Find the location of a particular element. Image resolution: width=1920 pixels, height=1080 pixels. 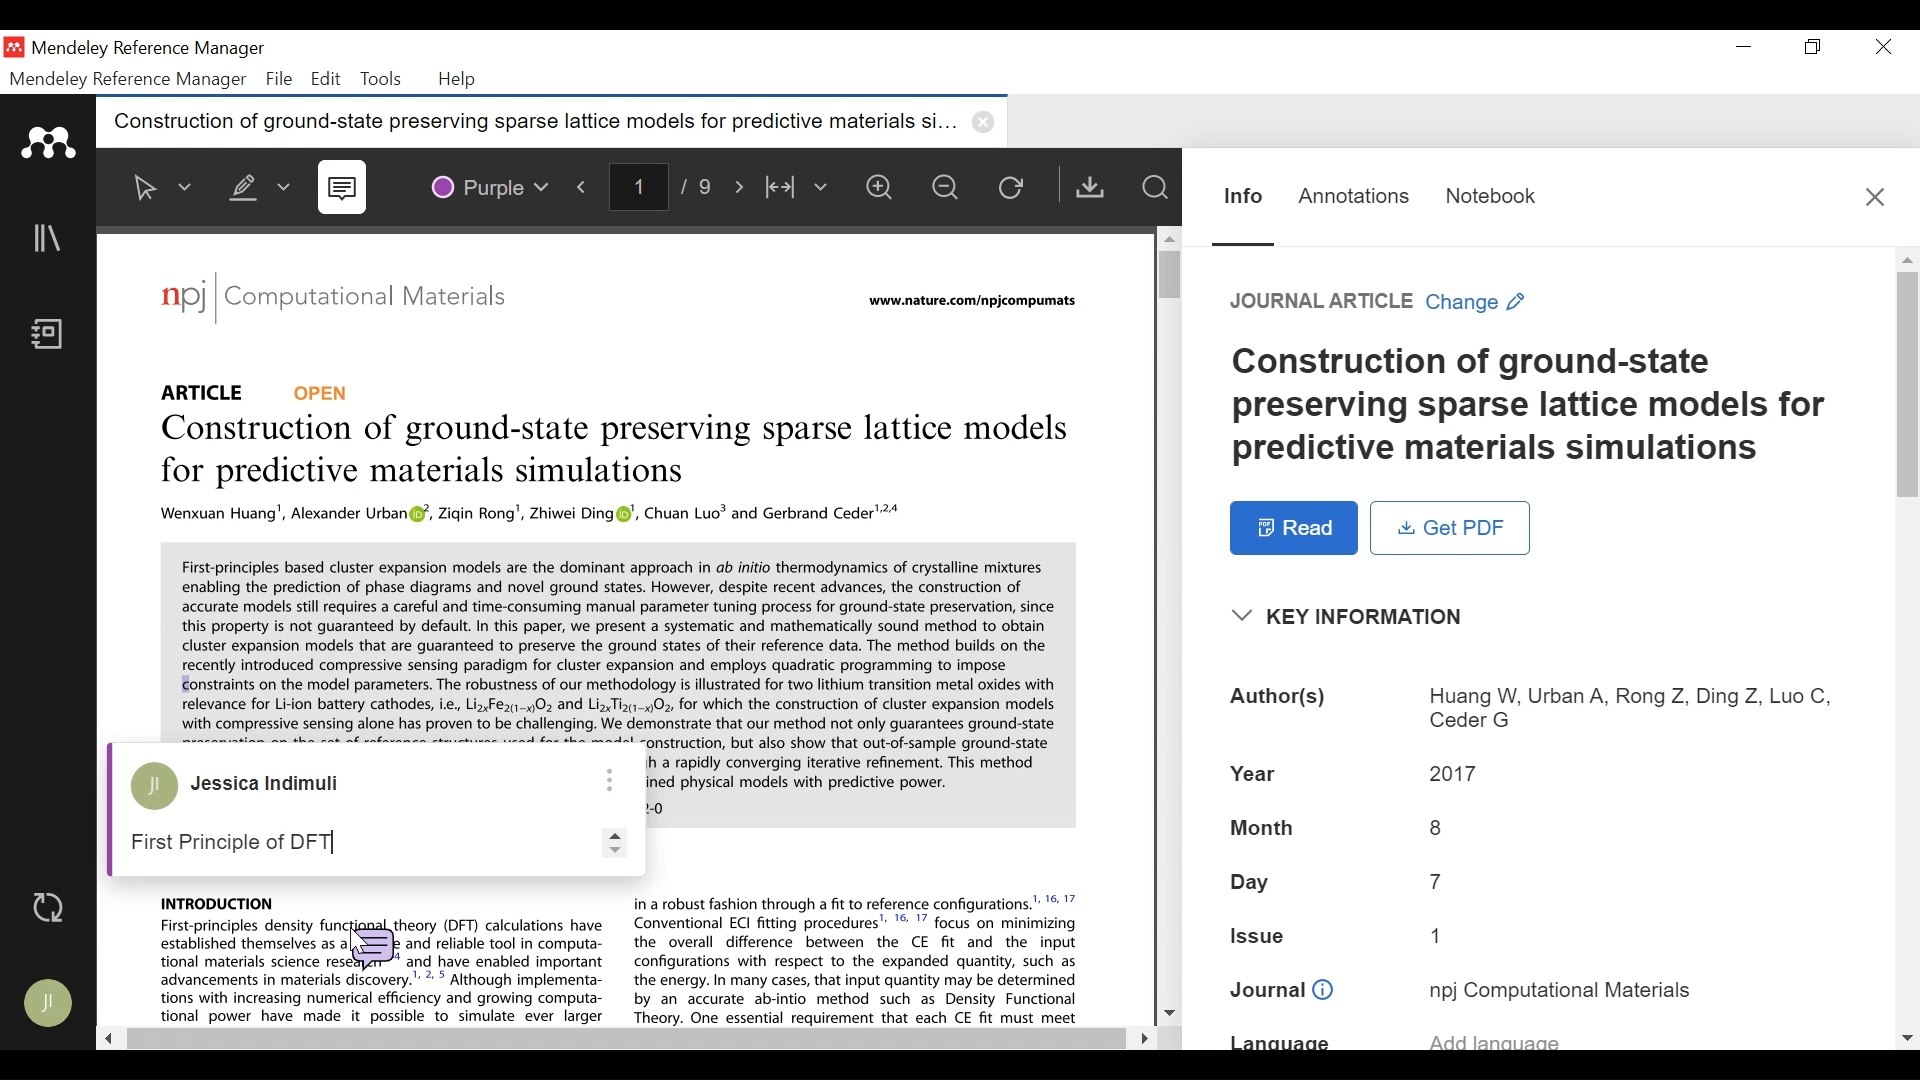

Scroll up is located at coordinates (1168, 235).